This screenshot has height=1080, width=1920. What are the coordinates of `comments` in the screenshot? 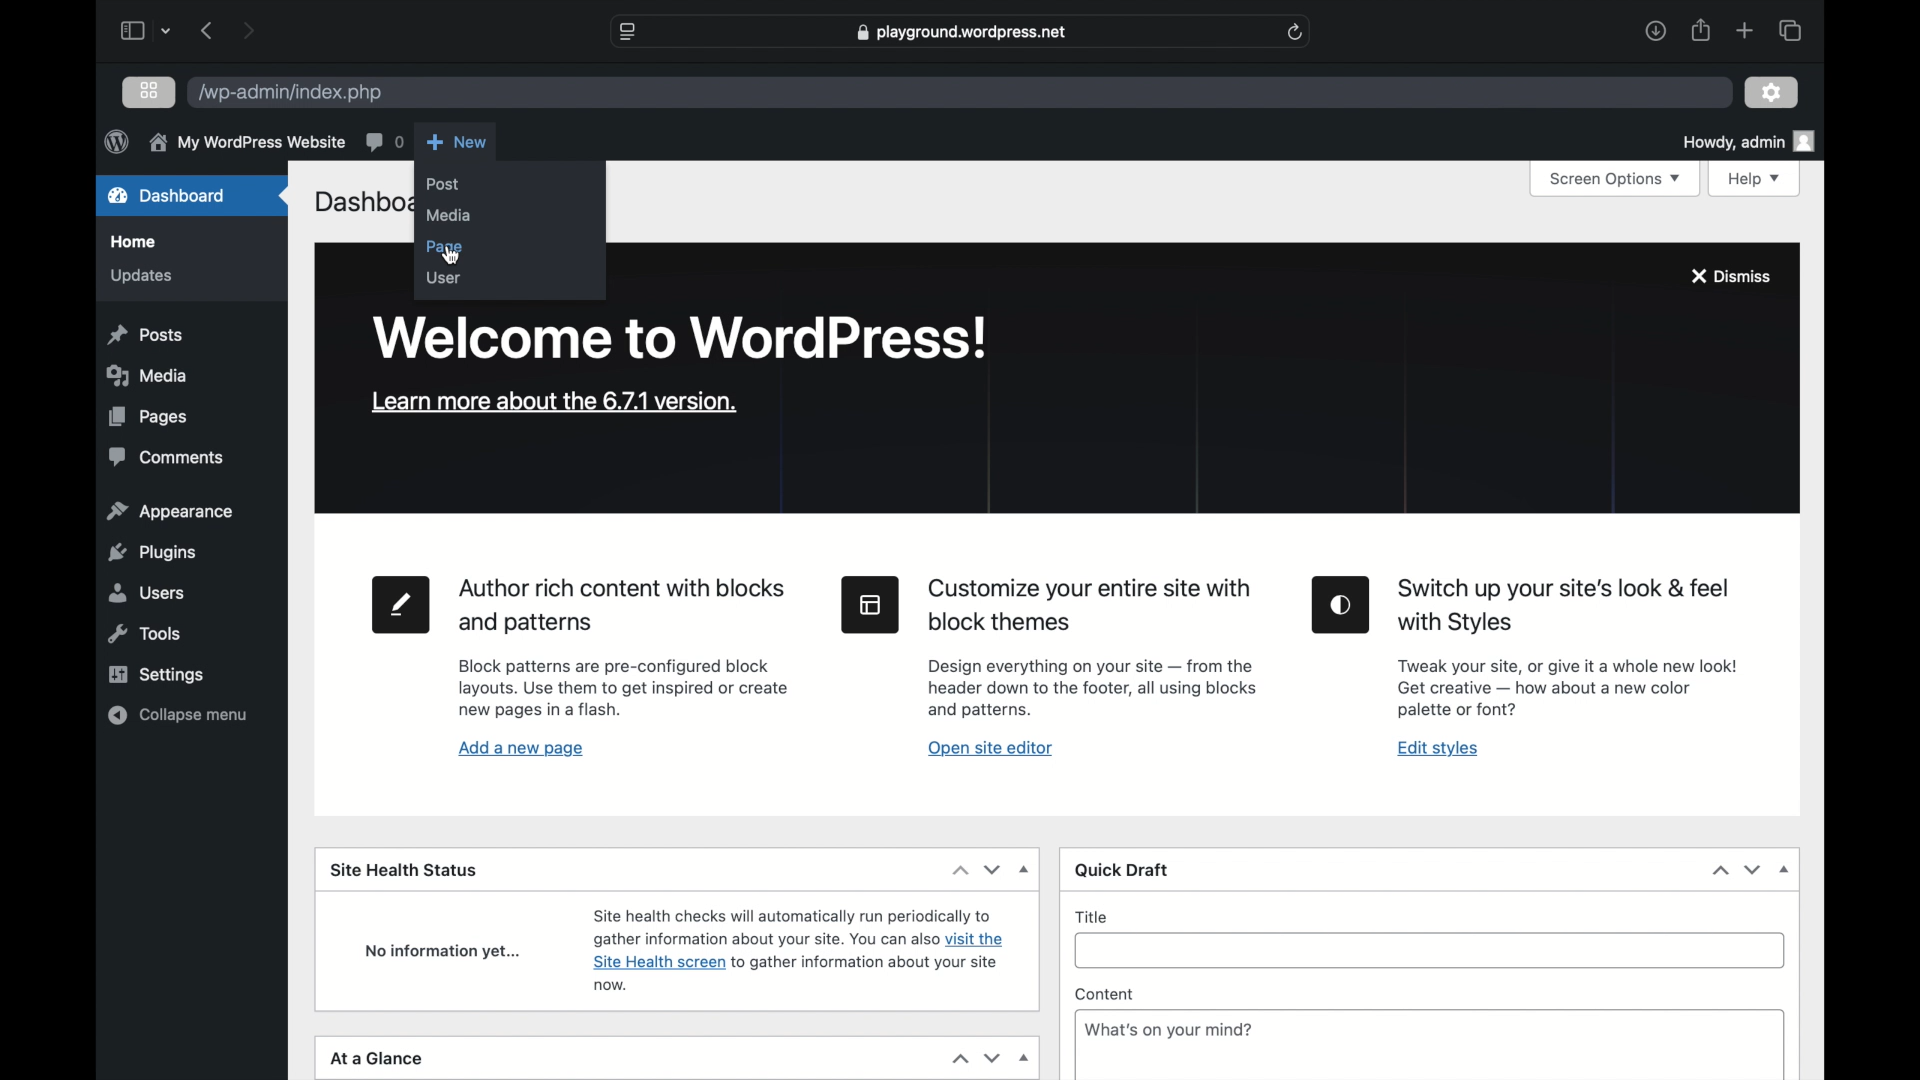 It's located at (383, 141).